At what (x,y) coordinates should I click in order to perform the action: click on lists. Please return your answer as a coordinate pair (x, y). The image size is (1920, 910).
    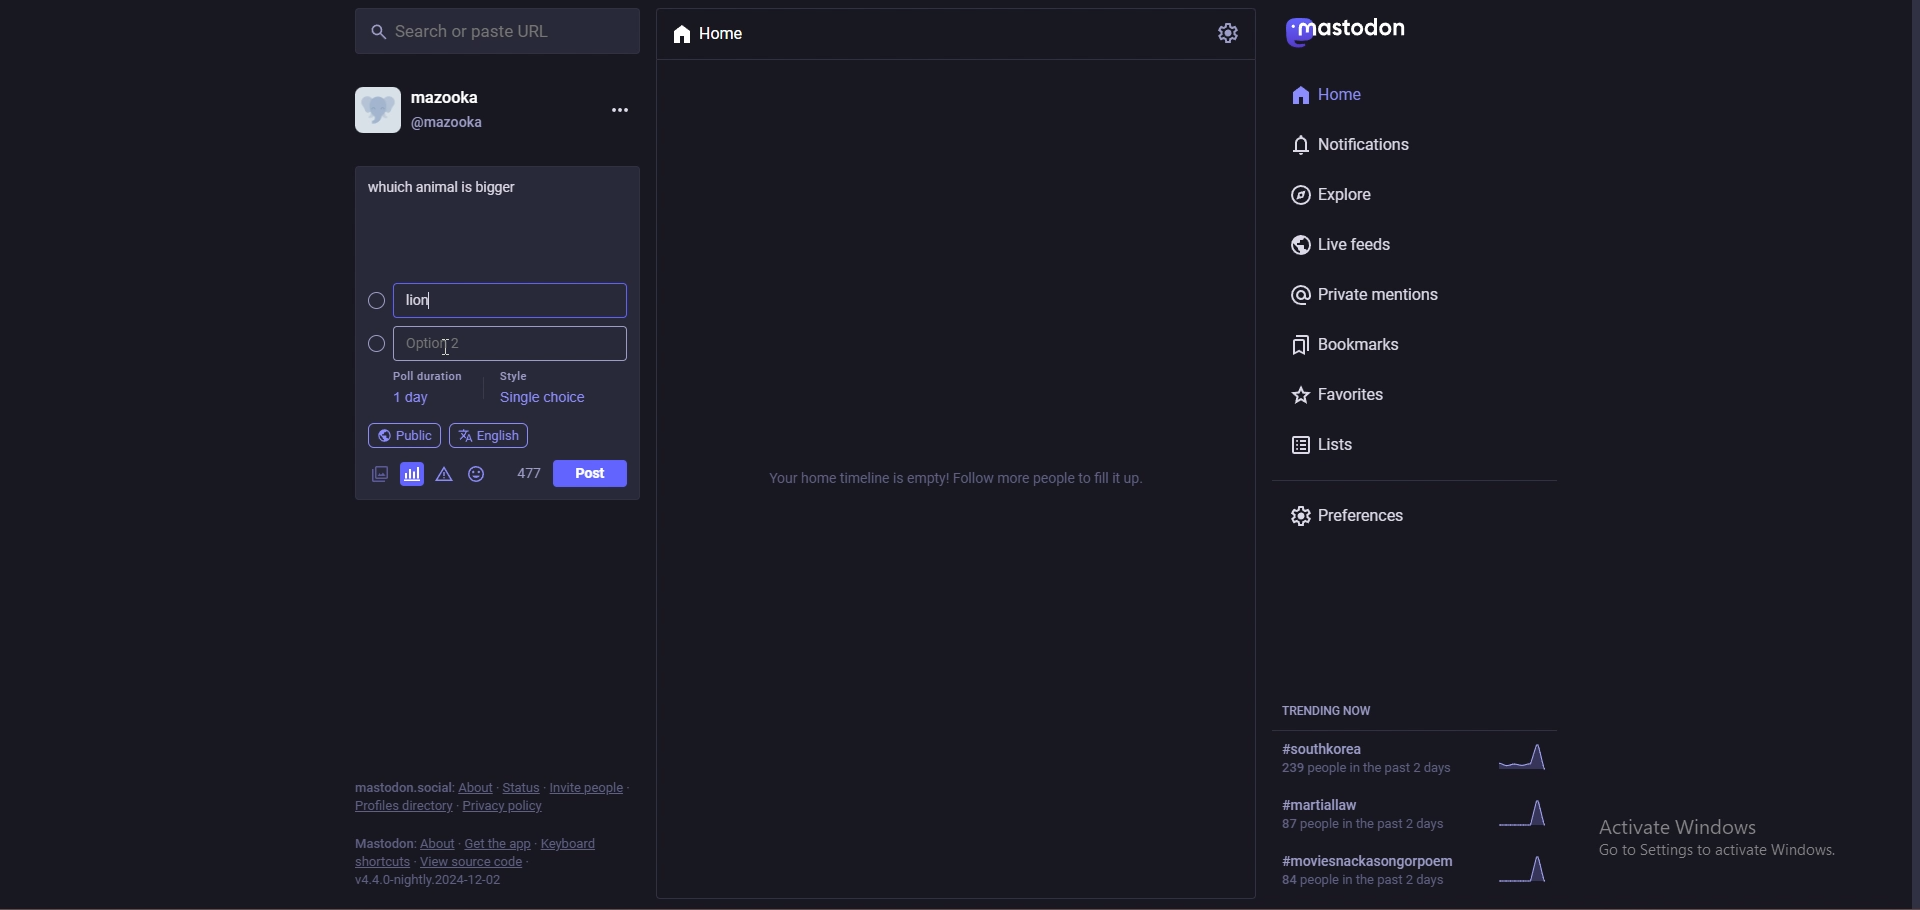
    Looking at the image, I should click on (1360, 444).